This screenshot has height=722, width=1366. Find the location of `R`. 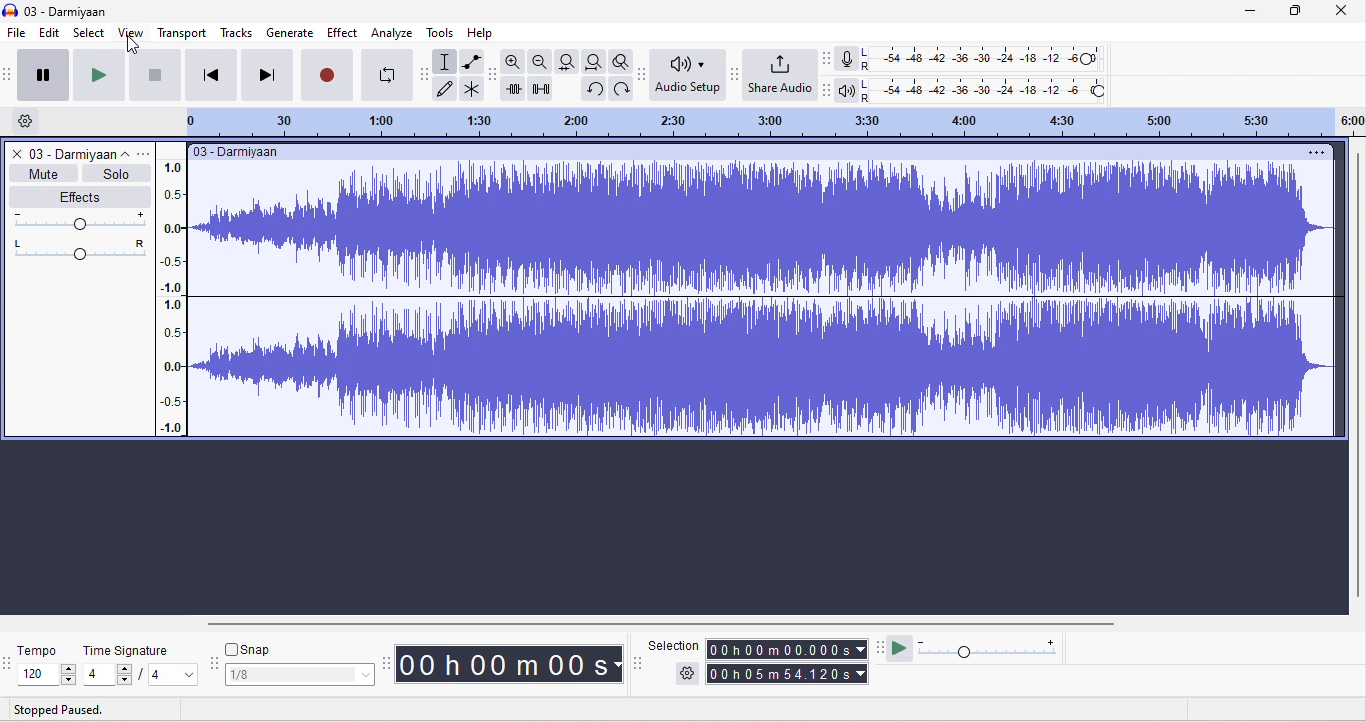

R is located at coordinates (866, 67).